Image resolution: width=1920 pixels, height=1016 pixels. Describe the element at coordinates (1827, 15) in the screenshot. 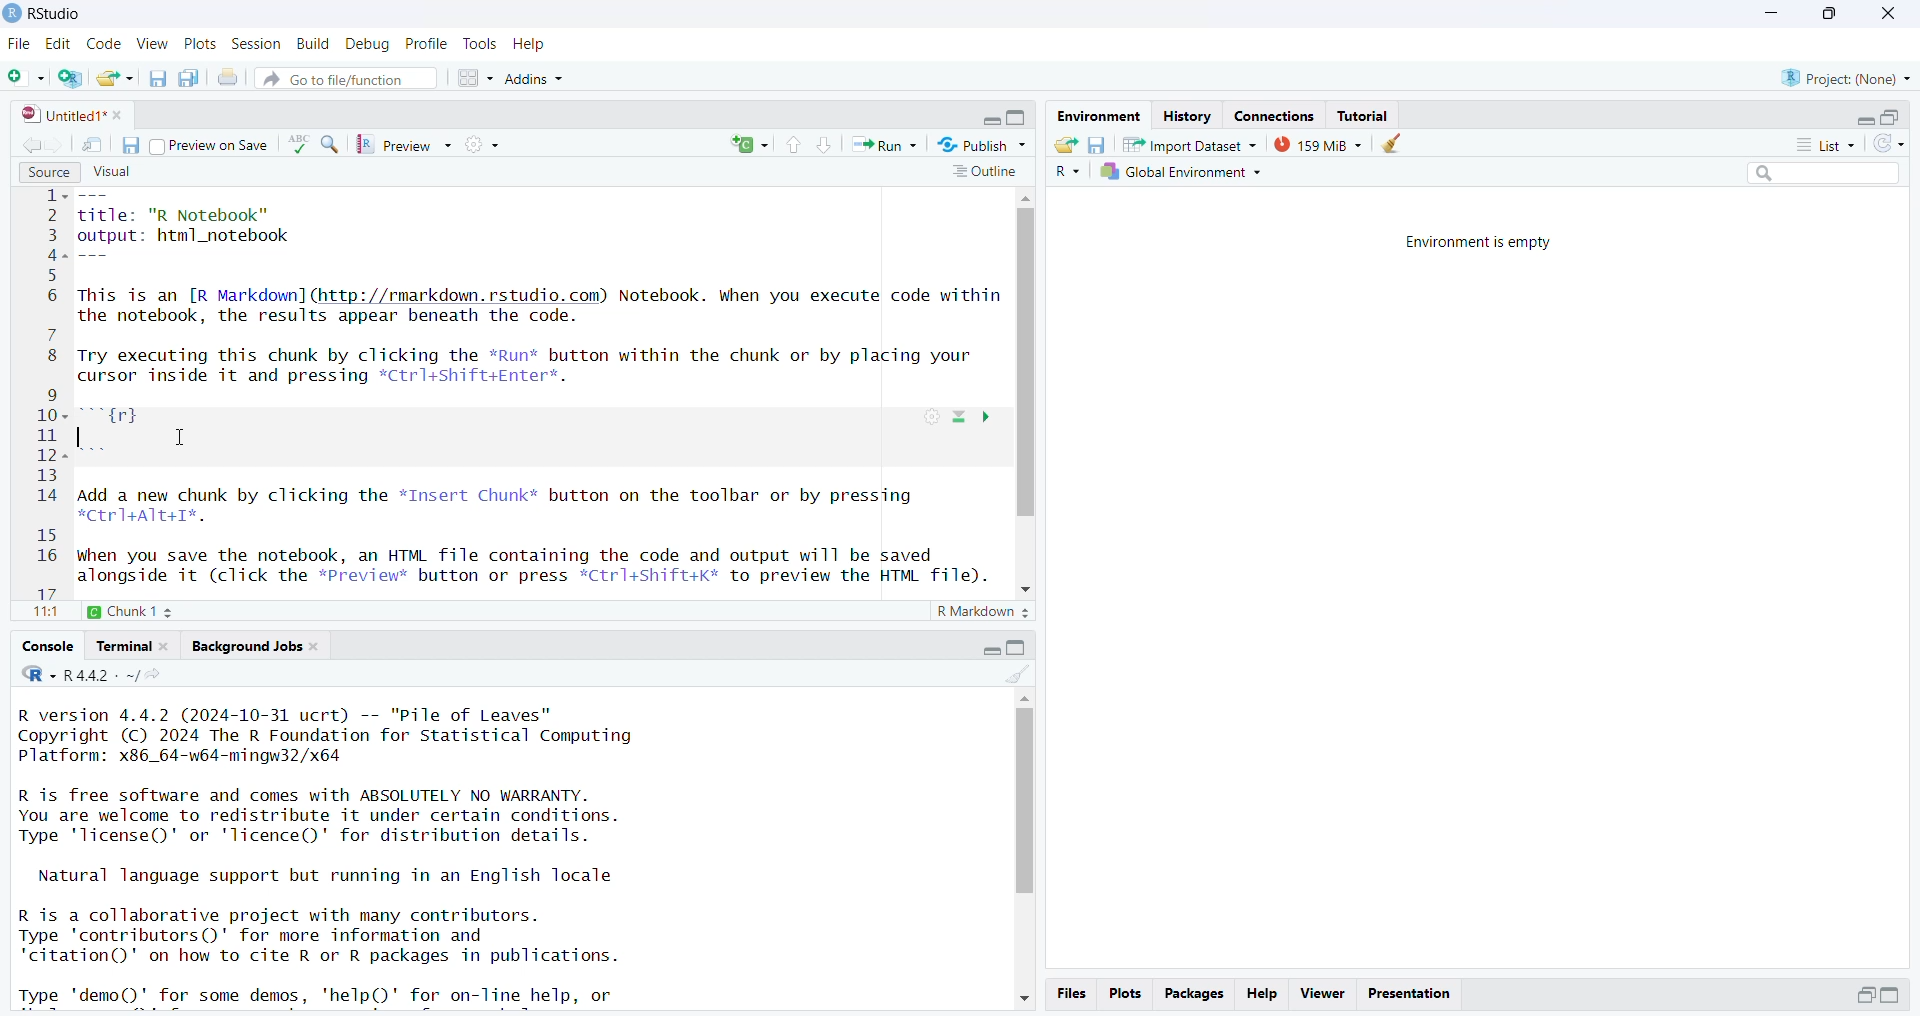

I see `maximize` at that location.